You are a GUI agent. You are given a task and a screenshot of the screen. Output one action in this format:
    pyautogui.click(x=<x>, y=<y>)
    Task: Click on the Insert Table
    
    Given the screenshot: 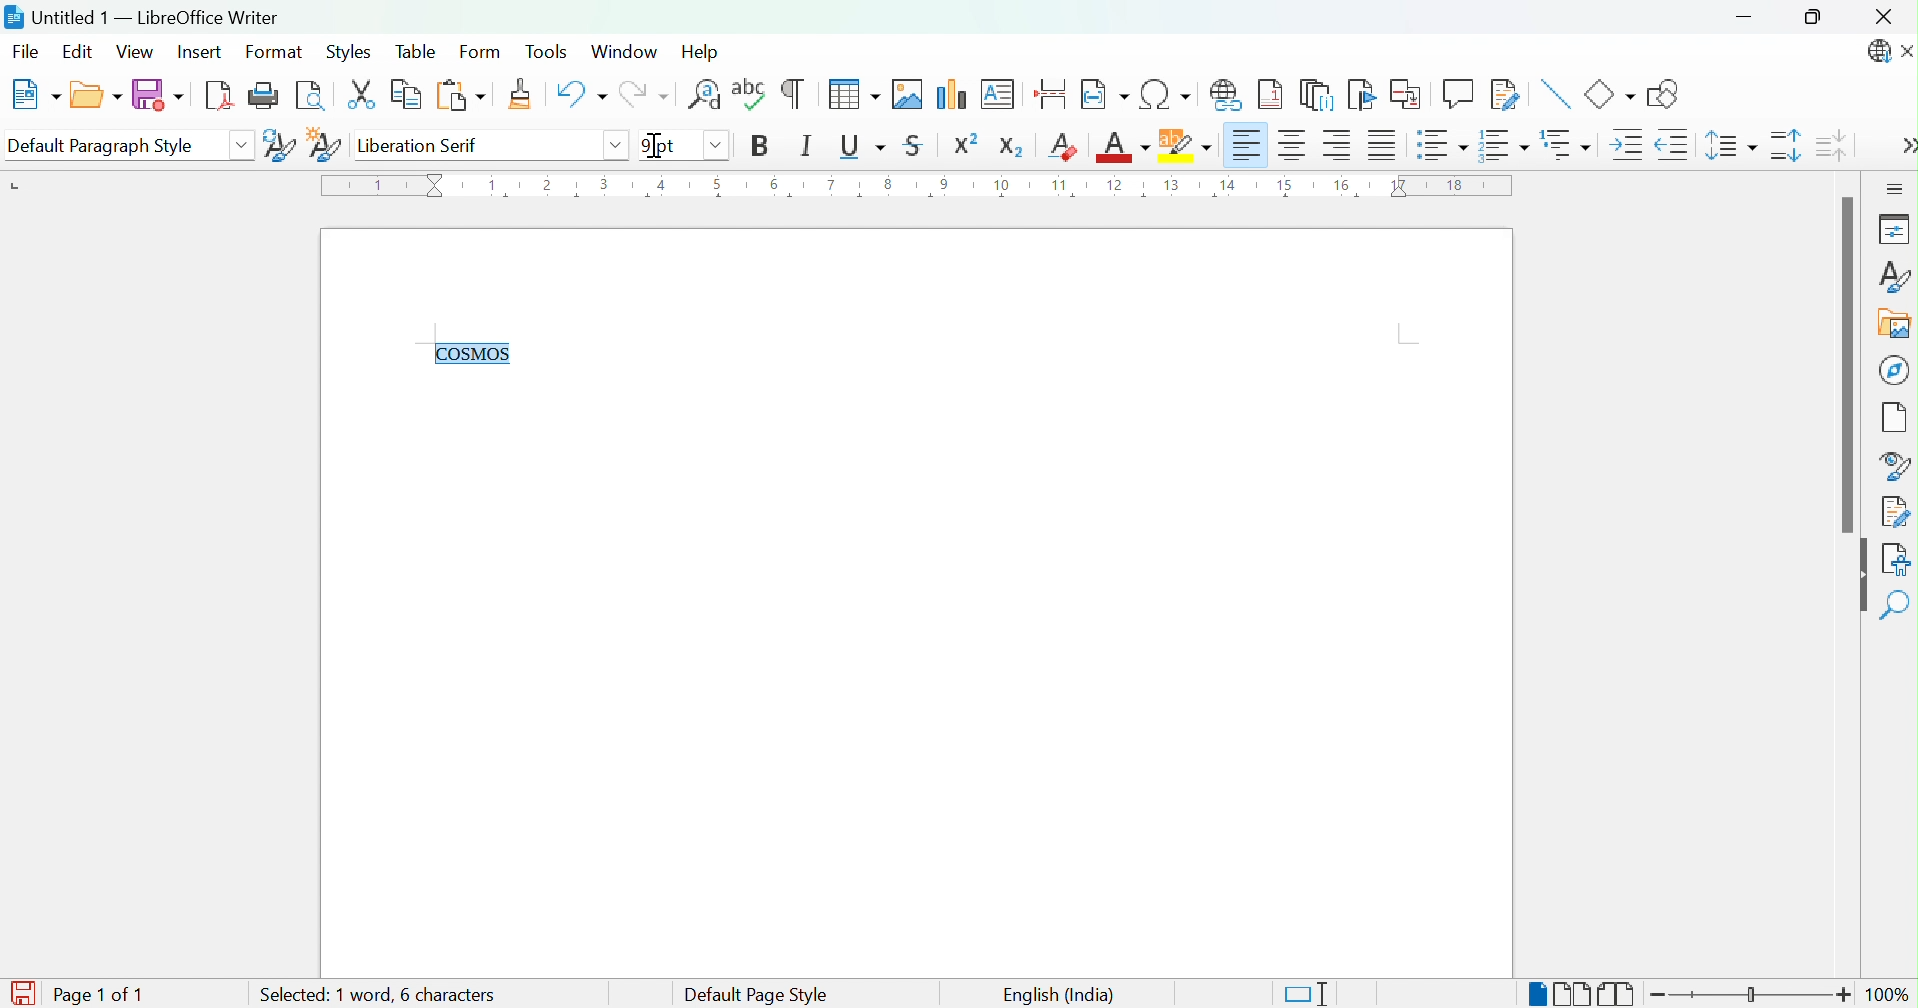 What is the action you would take?
    pyautogui.click(x=849, y=94)
    